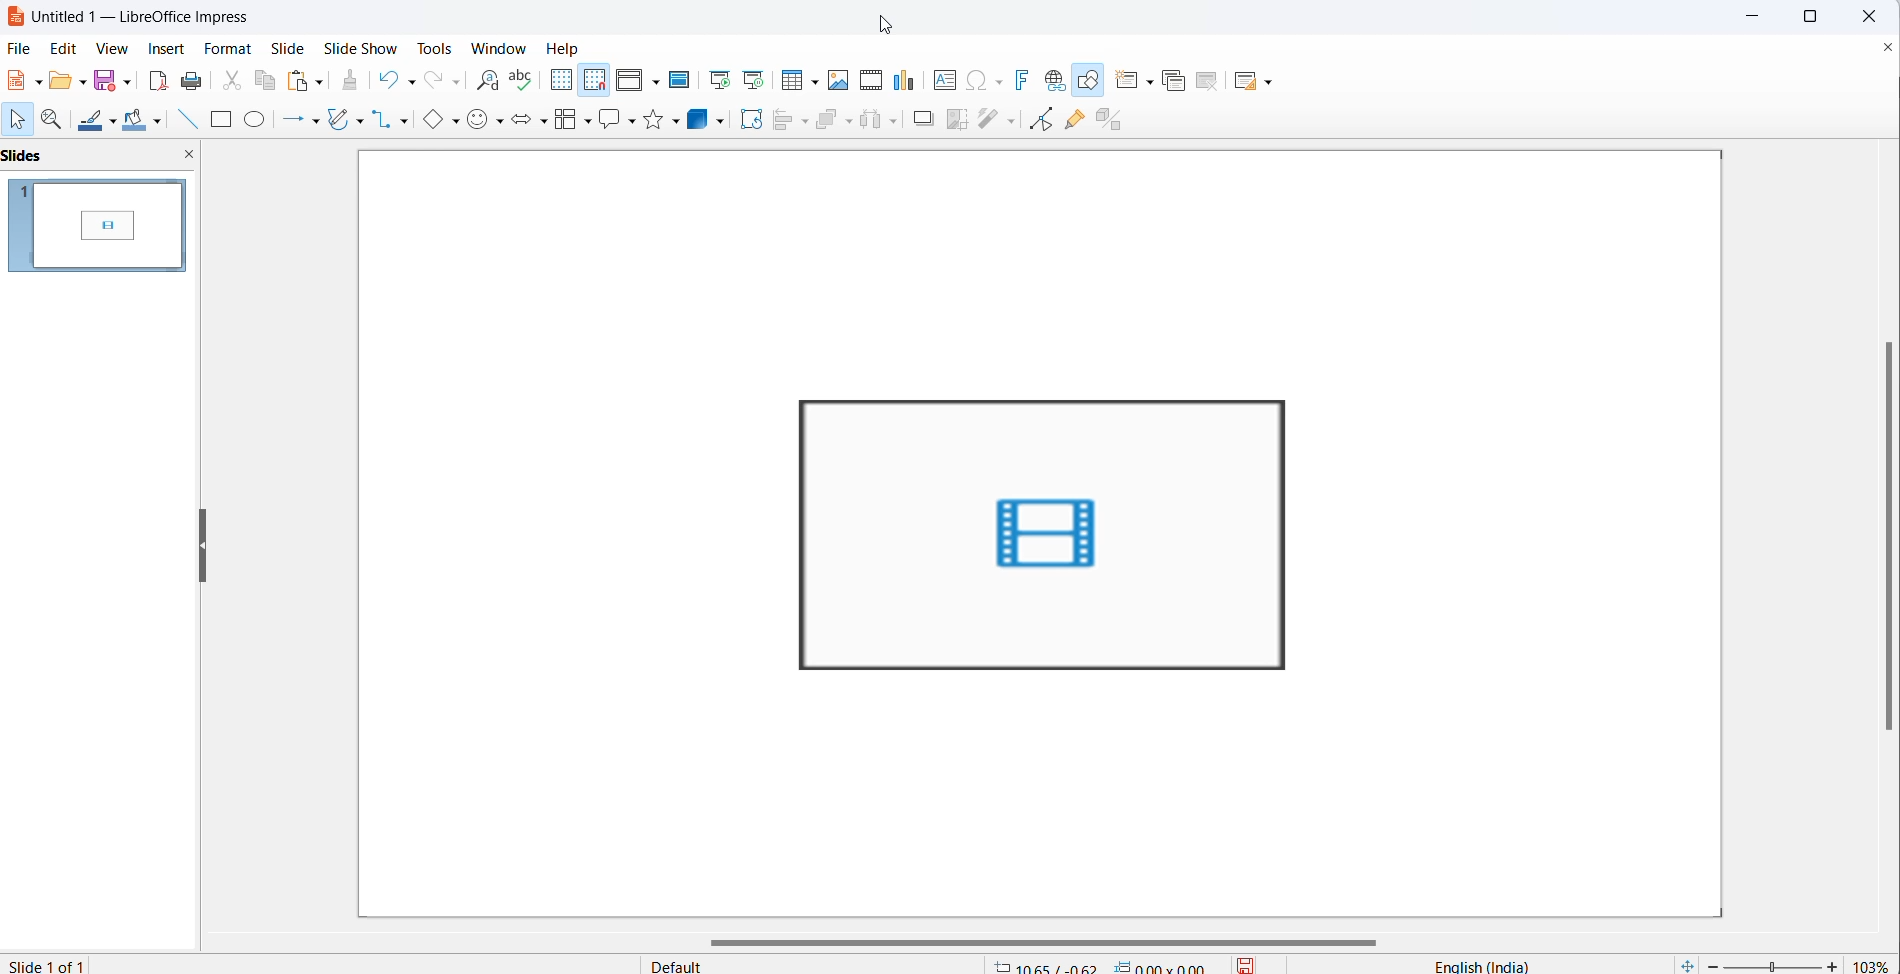  Describe the element at coordinates (359, 120) in the screenshot. I see `curves and polygons options` at that location.